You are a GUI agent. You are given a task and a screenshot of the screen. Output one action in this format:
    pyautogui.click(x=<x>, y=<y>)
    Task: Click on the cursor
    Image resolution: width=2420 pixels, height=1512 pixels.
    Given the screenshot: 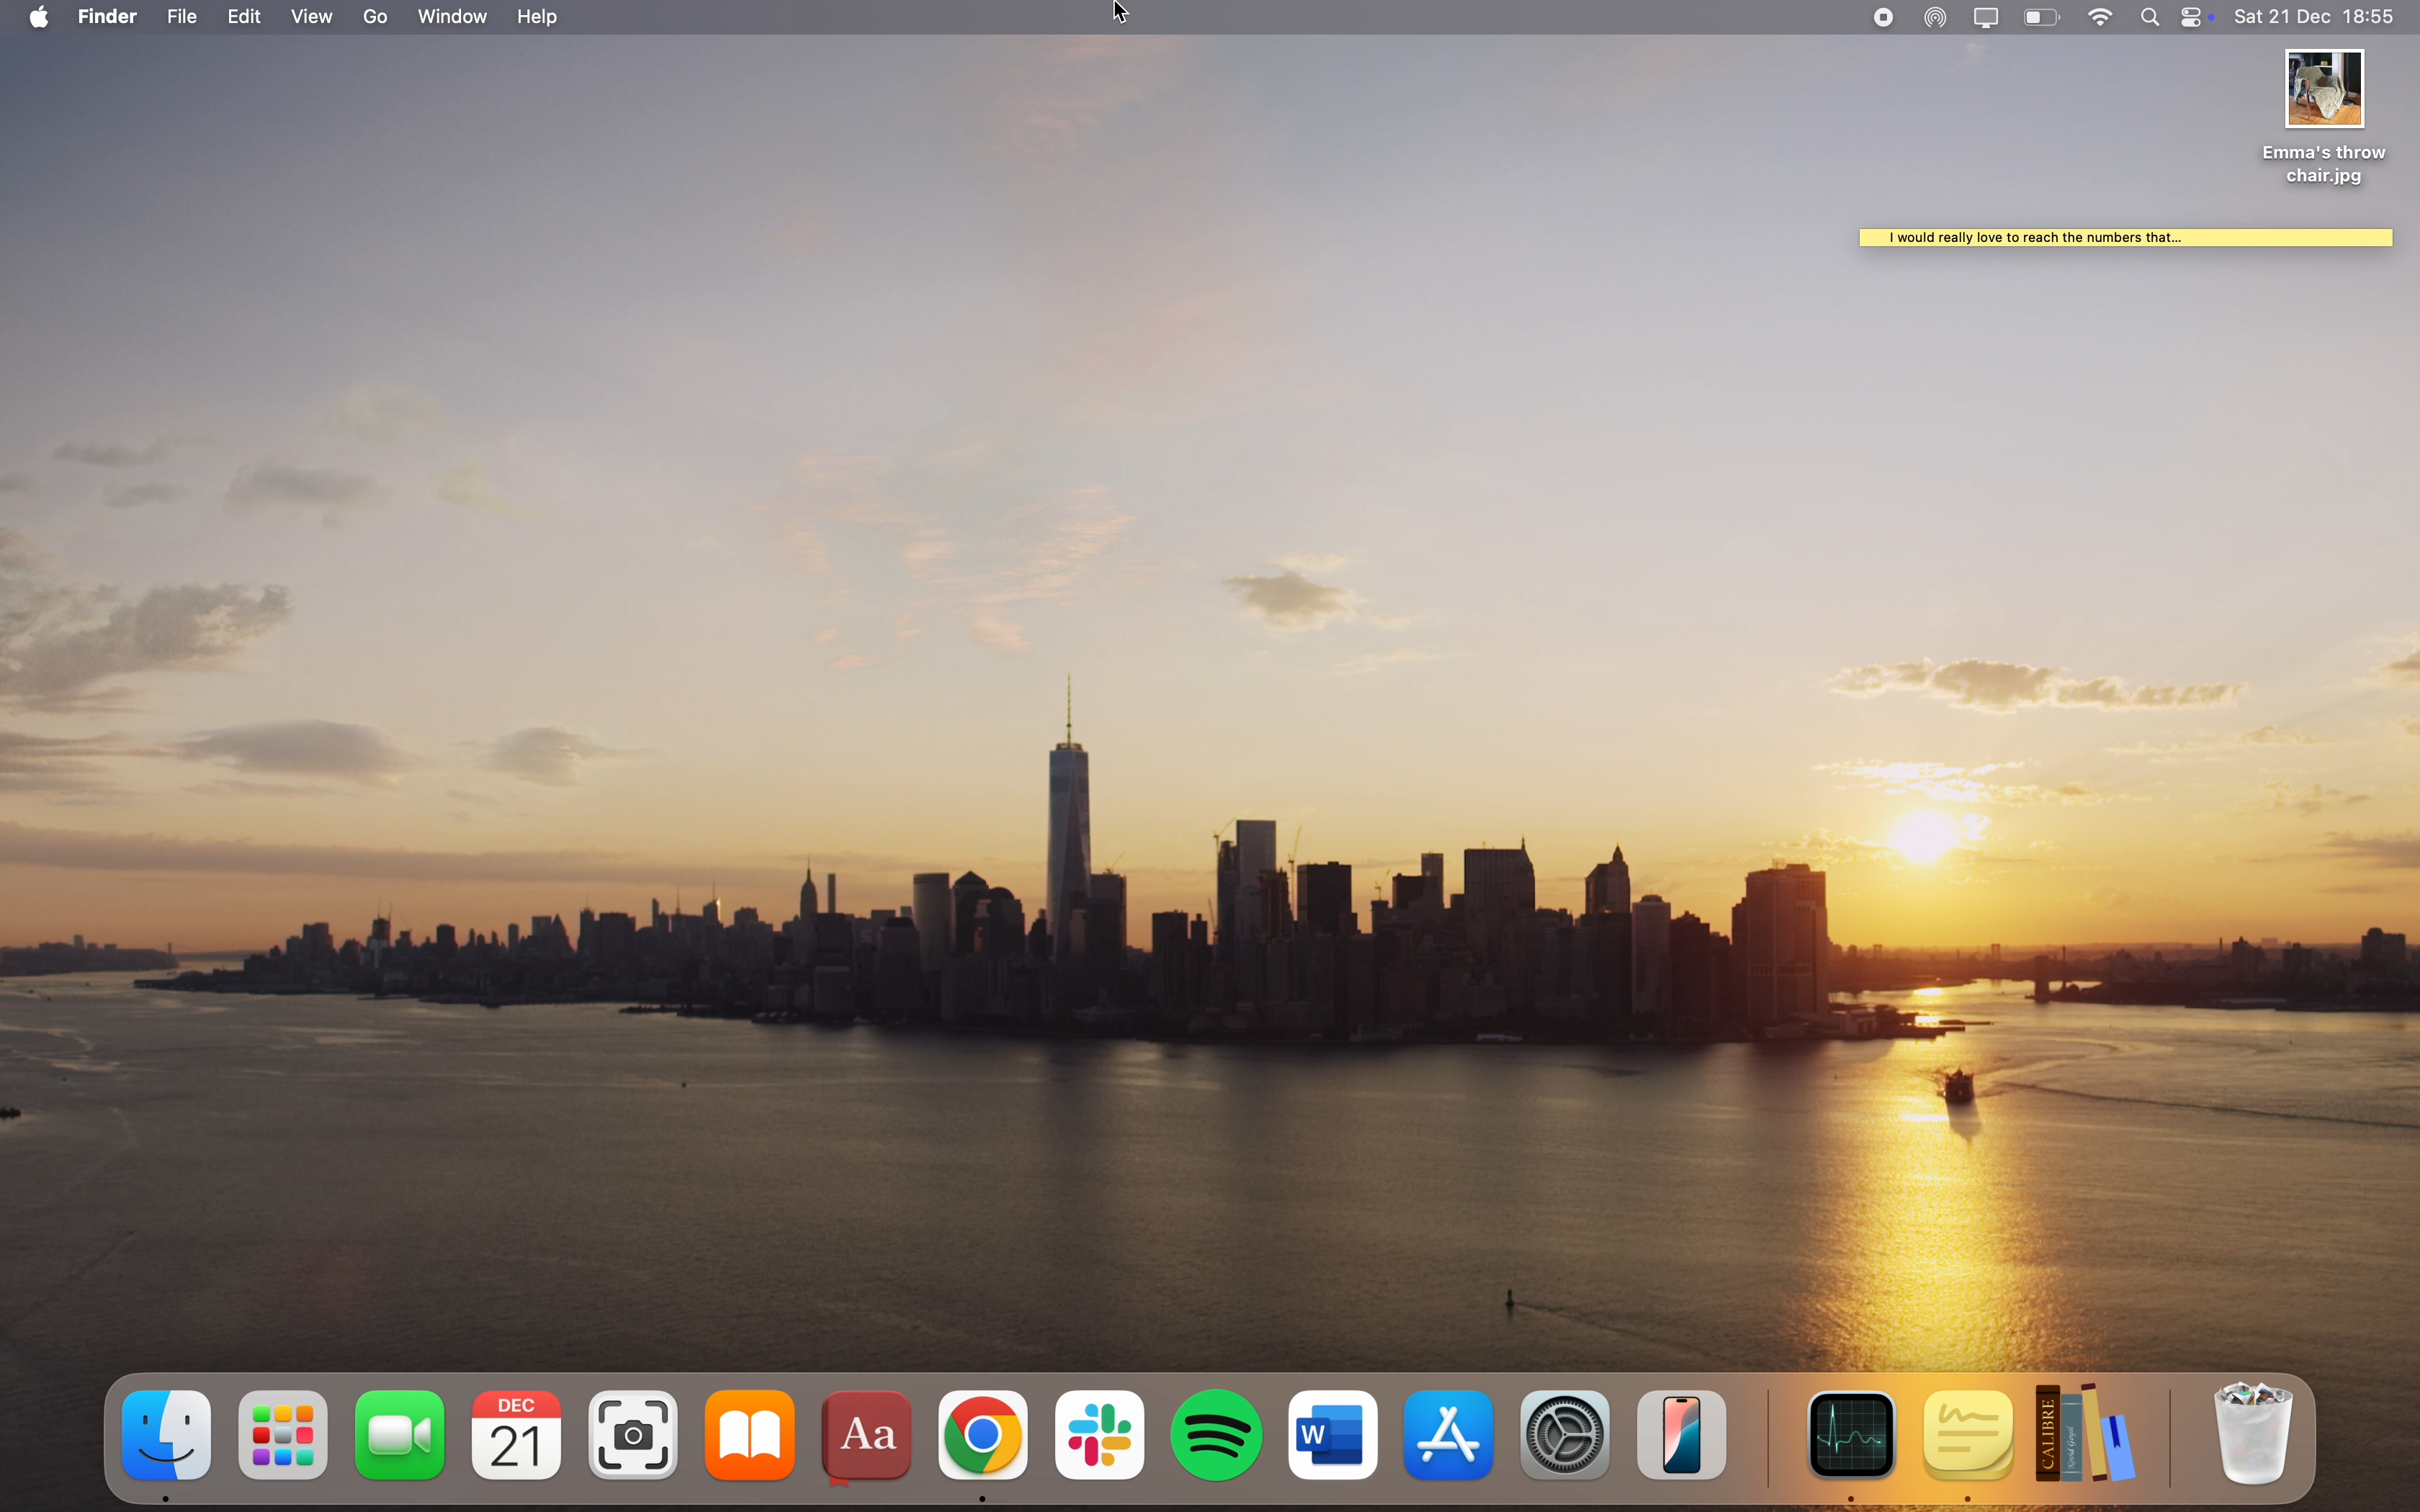 What is the action you would take?
    pyautogui.click(x=1124, y=16)
    